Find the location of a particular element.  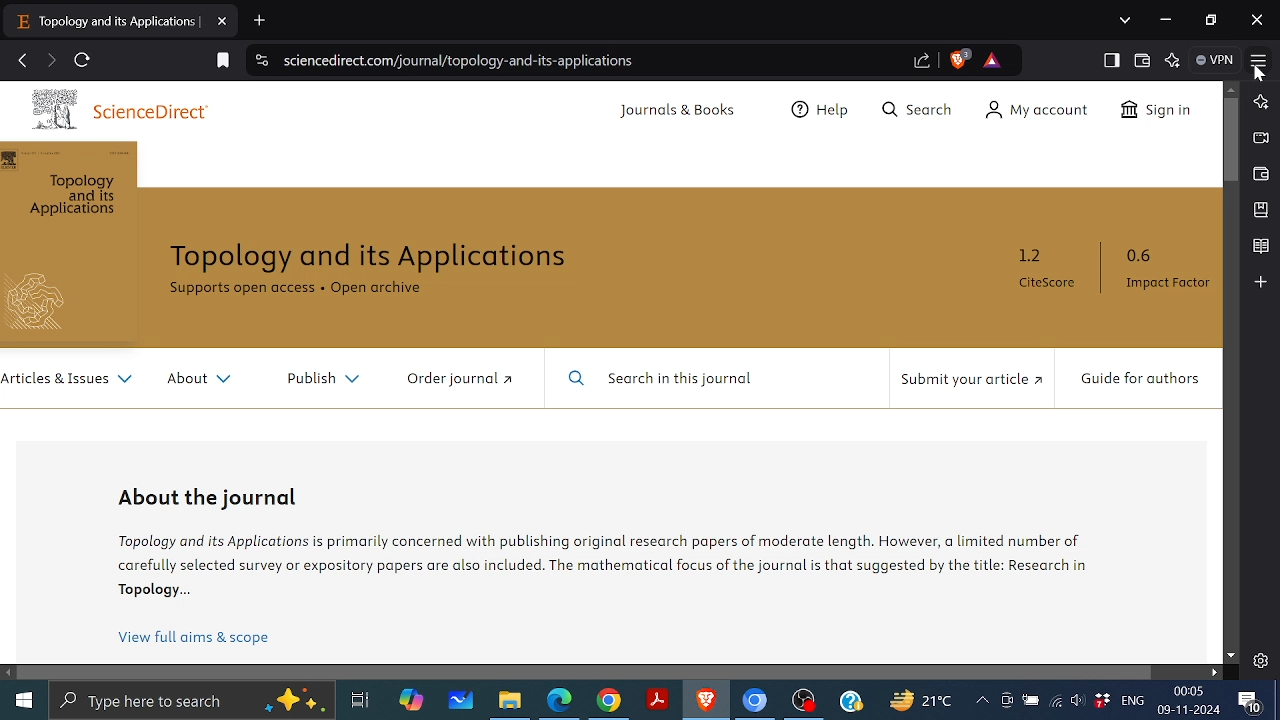

Wallet is located at coordinates (1260, 174).